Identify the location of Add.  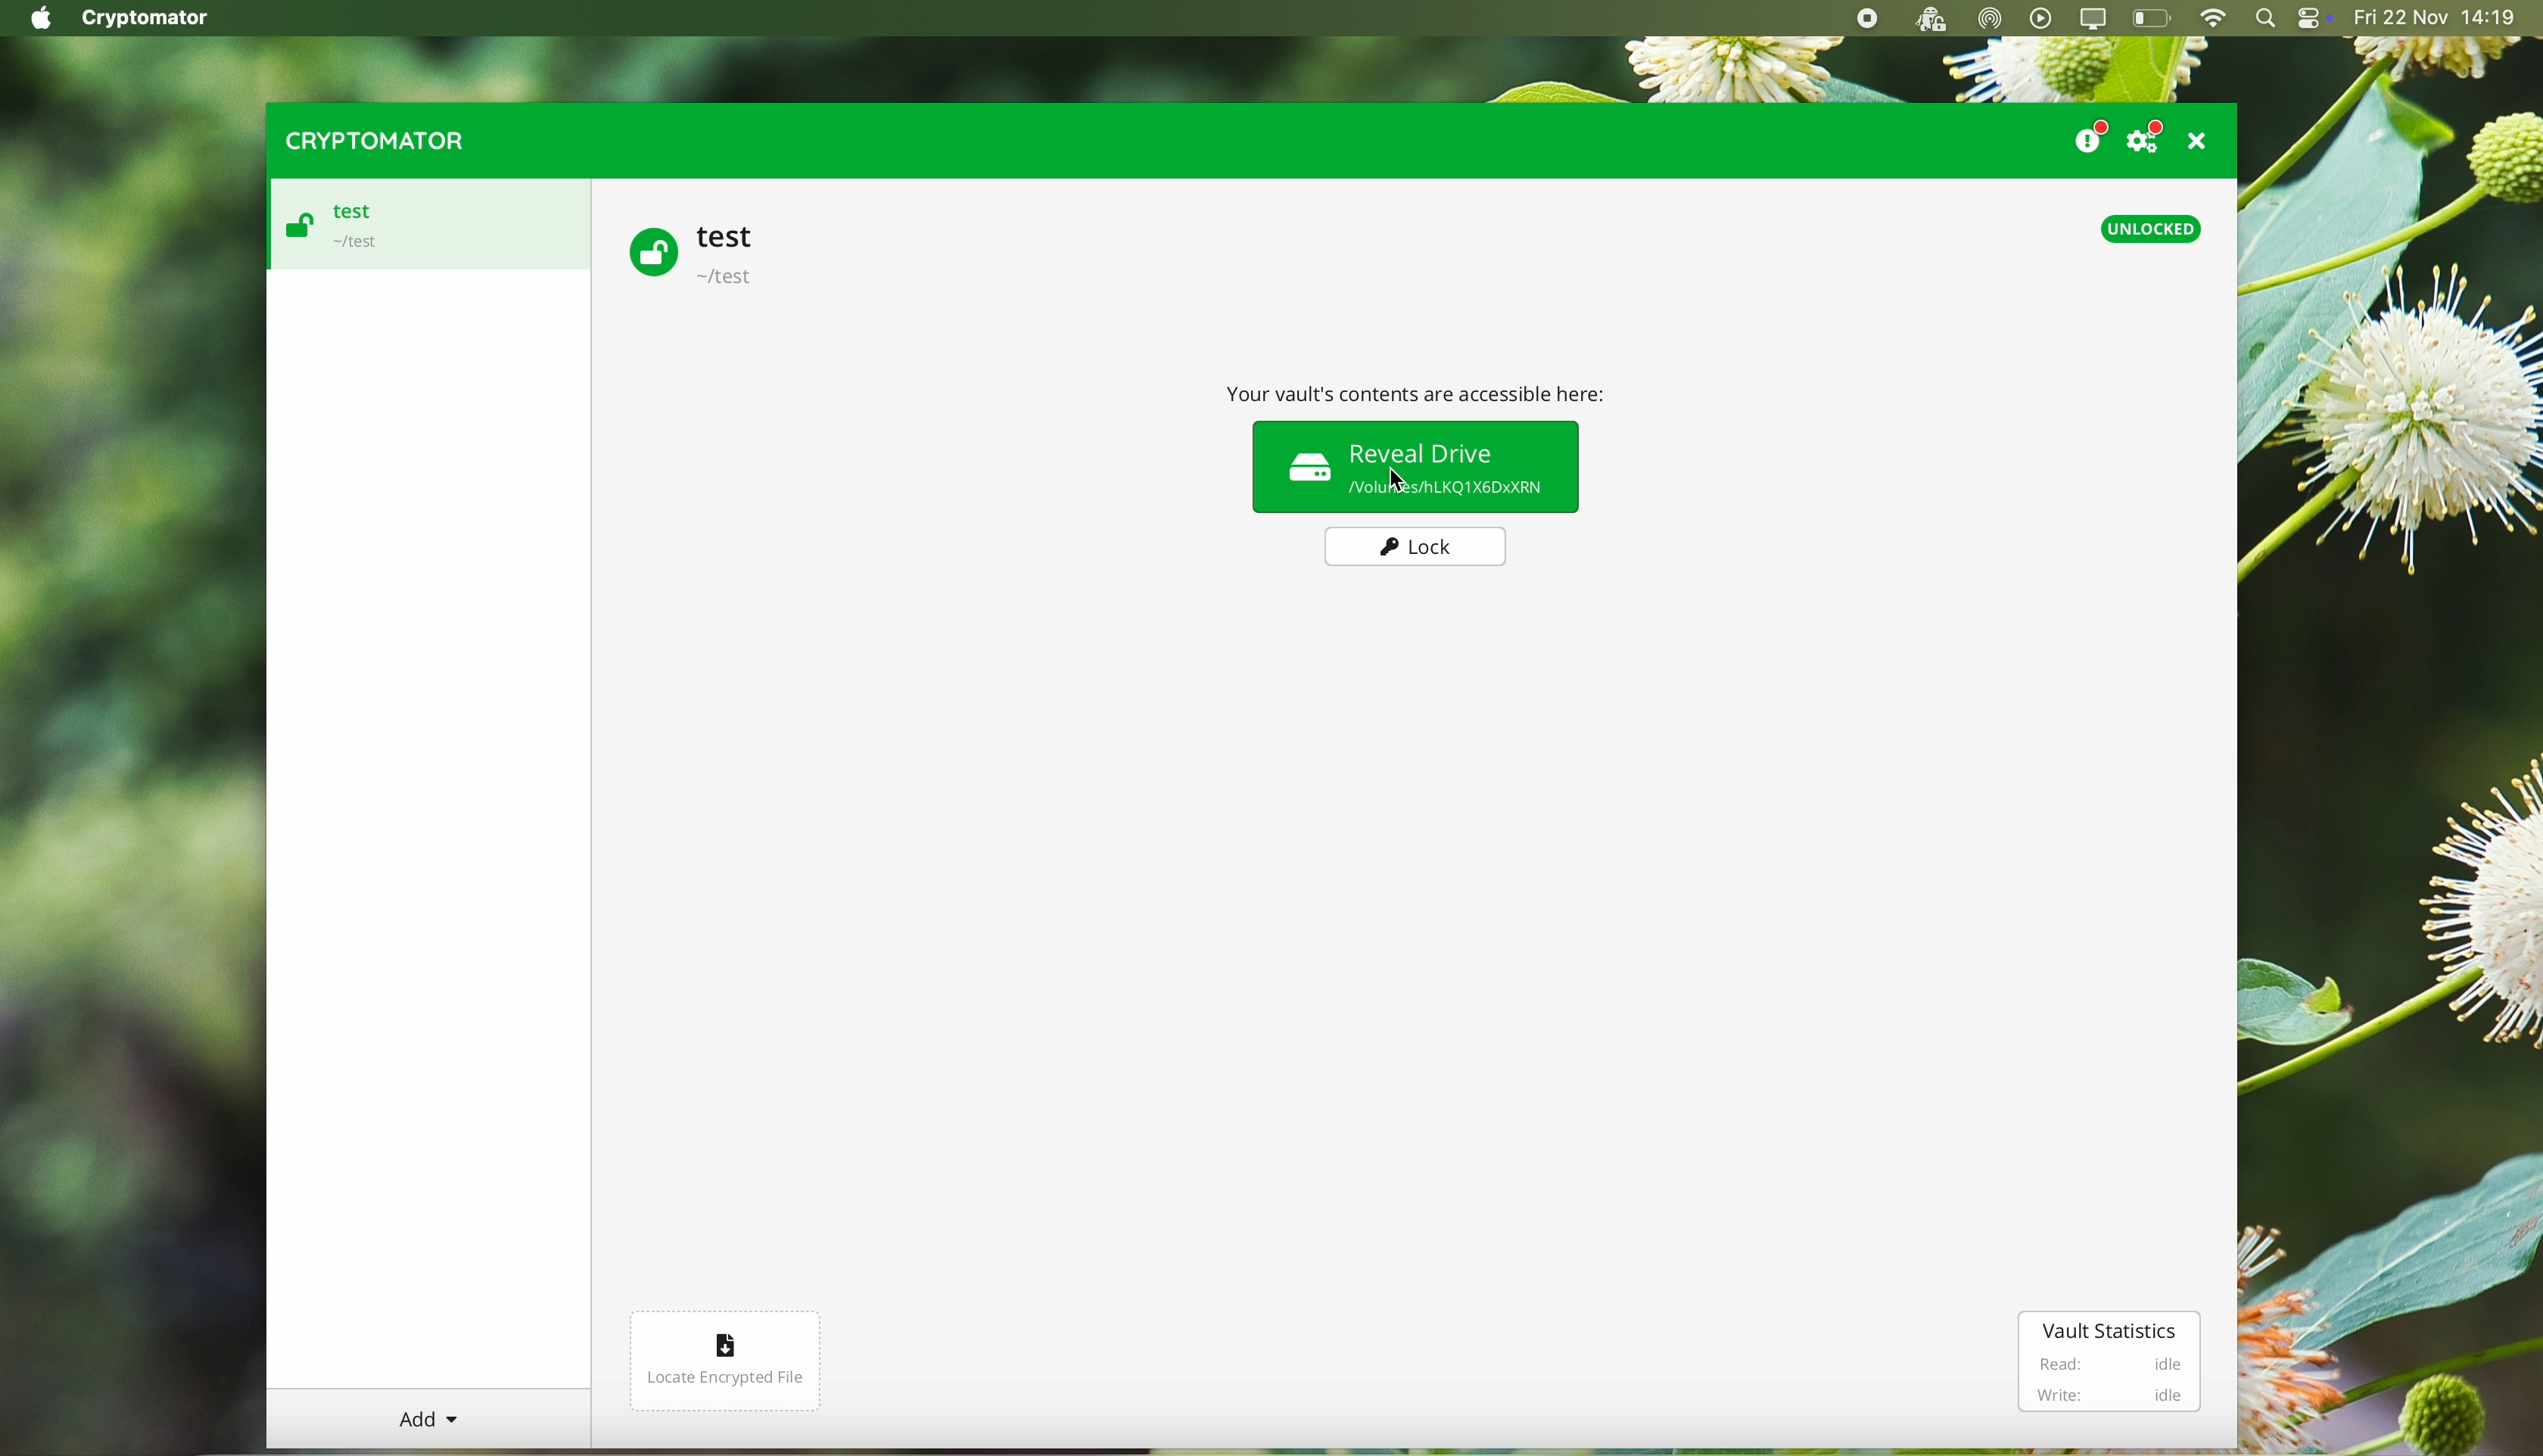
(429, 1415).